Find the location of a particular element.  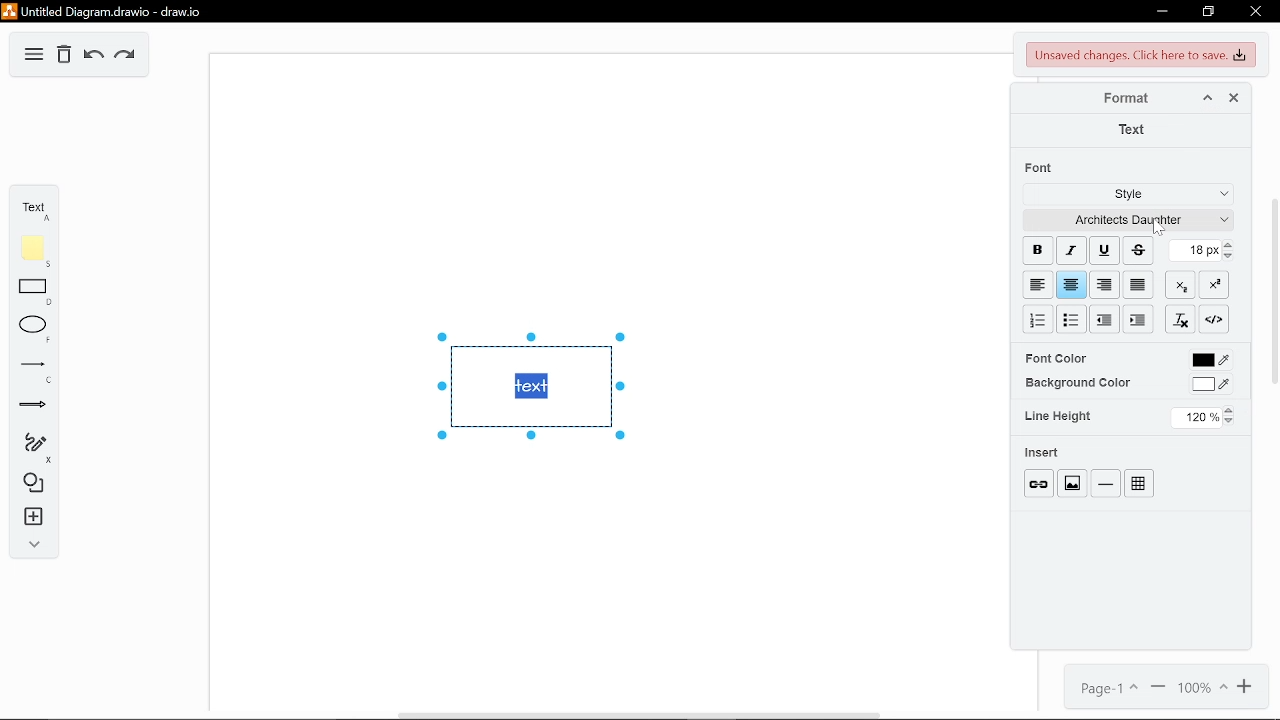

background color is located at coordinates (1077, 383).